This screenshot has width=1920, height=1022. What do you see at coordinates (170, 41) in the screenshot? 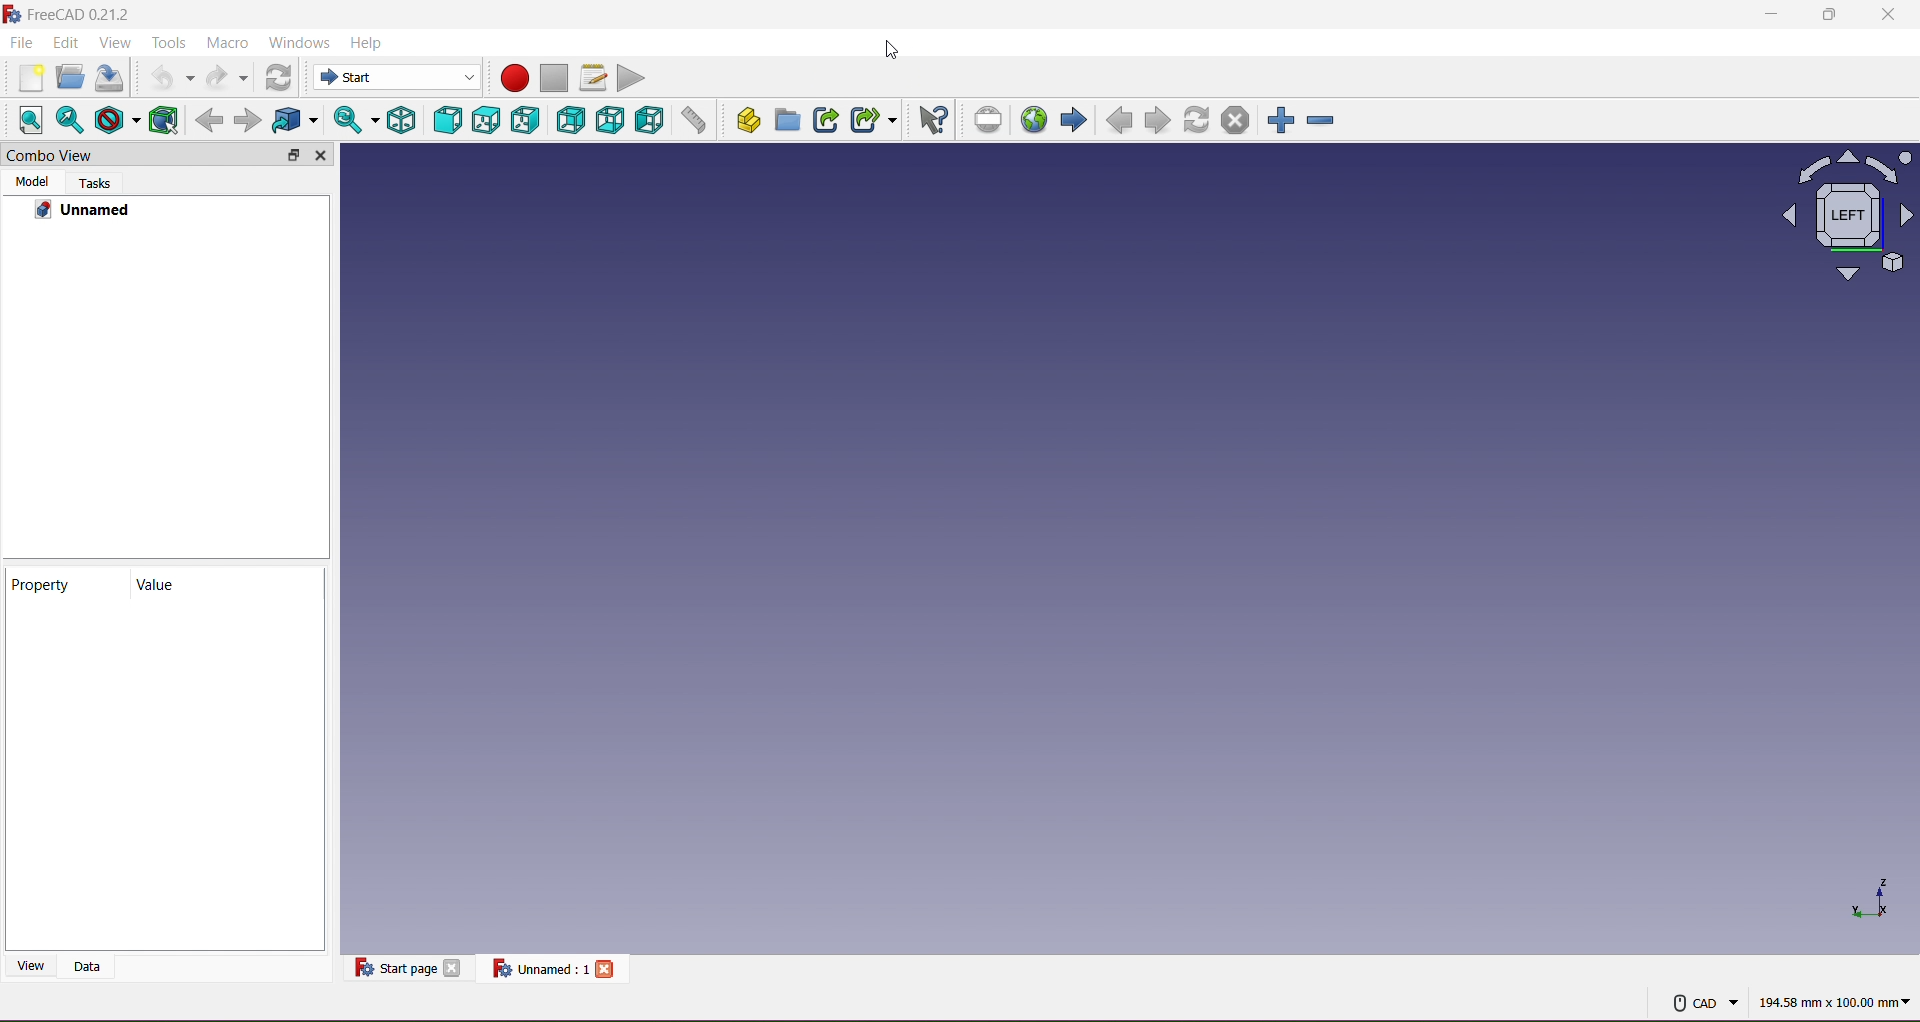
I see `Tools` at bounding box center [170, 41].